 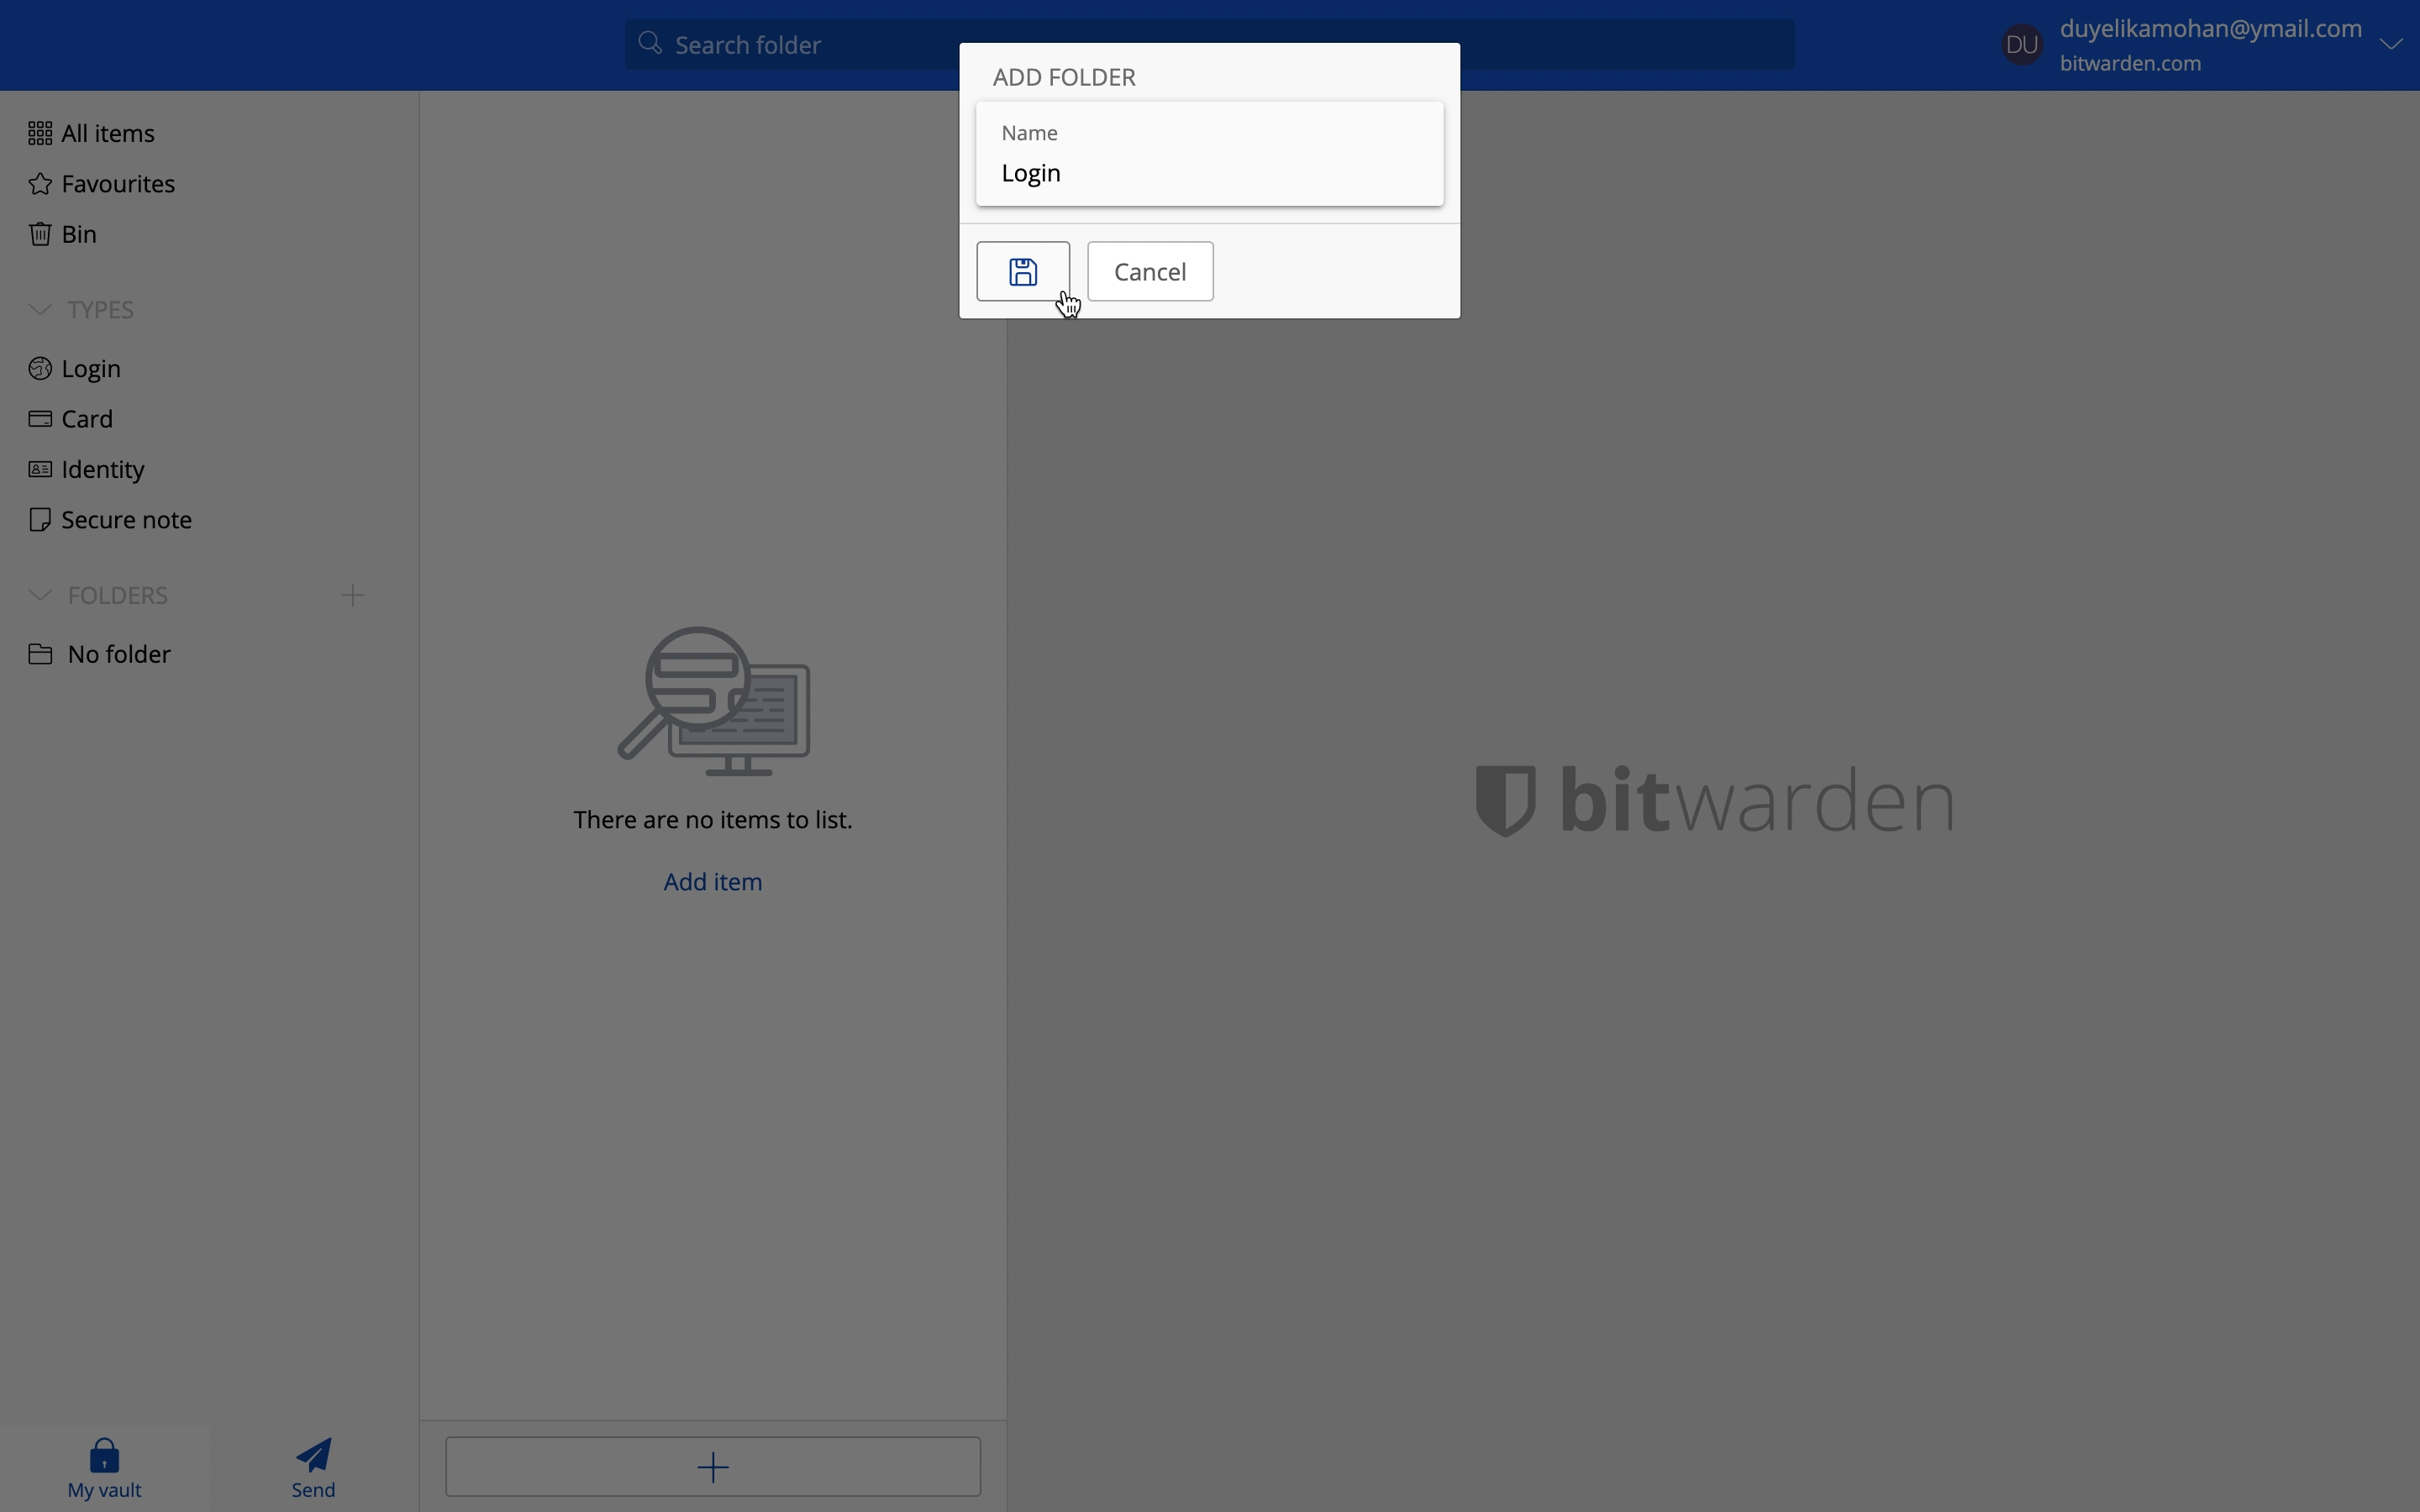 I want to click on add folder, so click(x=1069, y=79).